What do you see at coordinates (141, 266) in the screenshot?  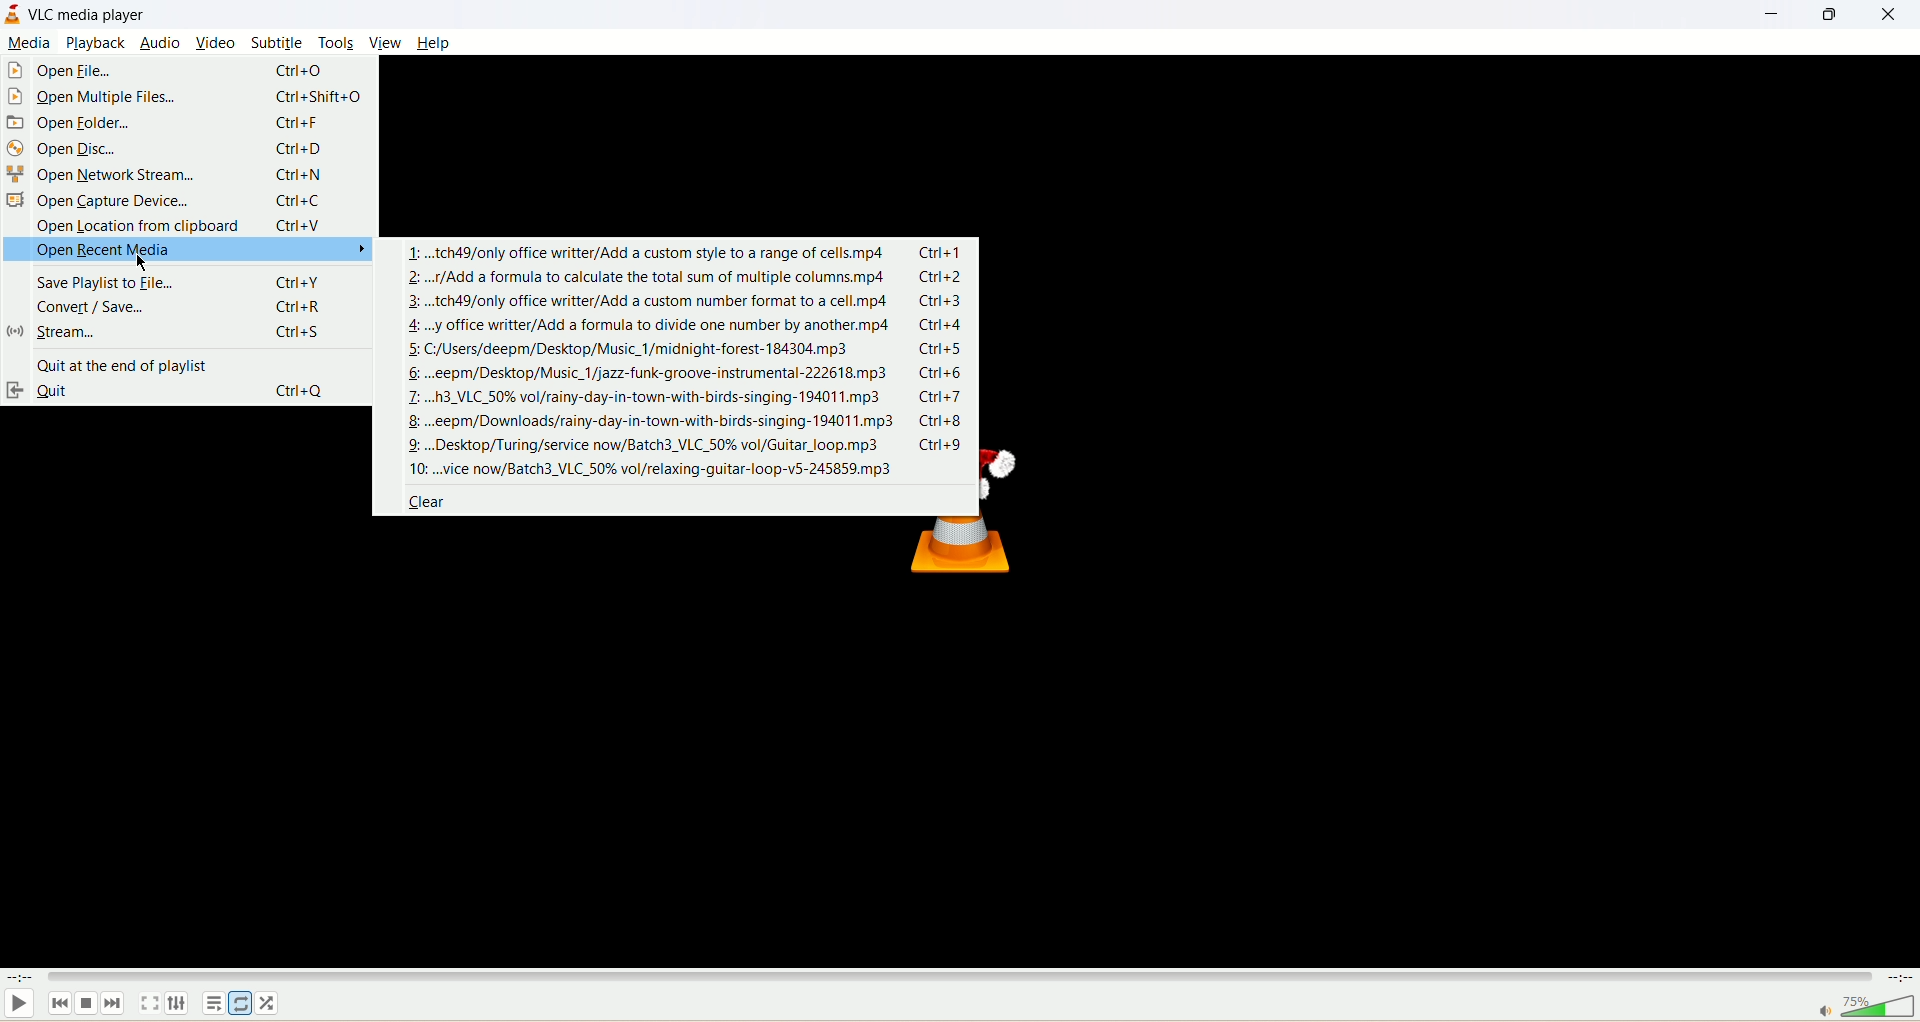 I see `cursor` at bounding box center [141, 266].